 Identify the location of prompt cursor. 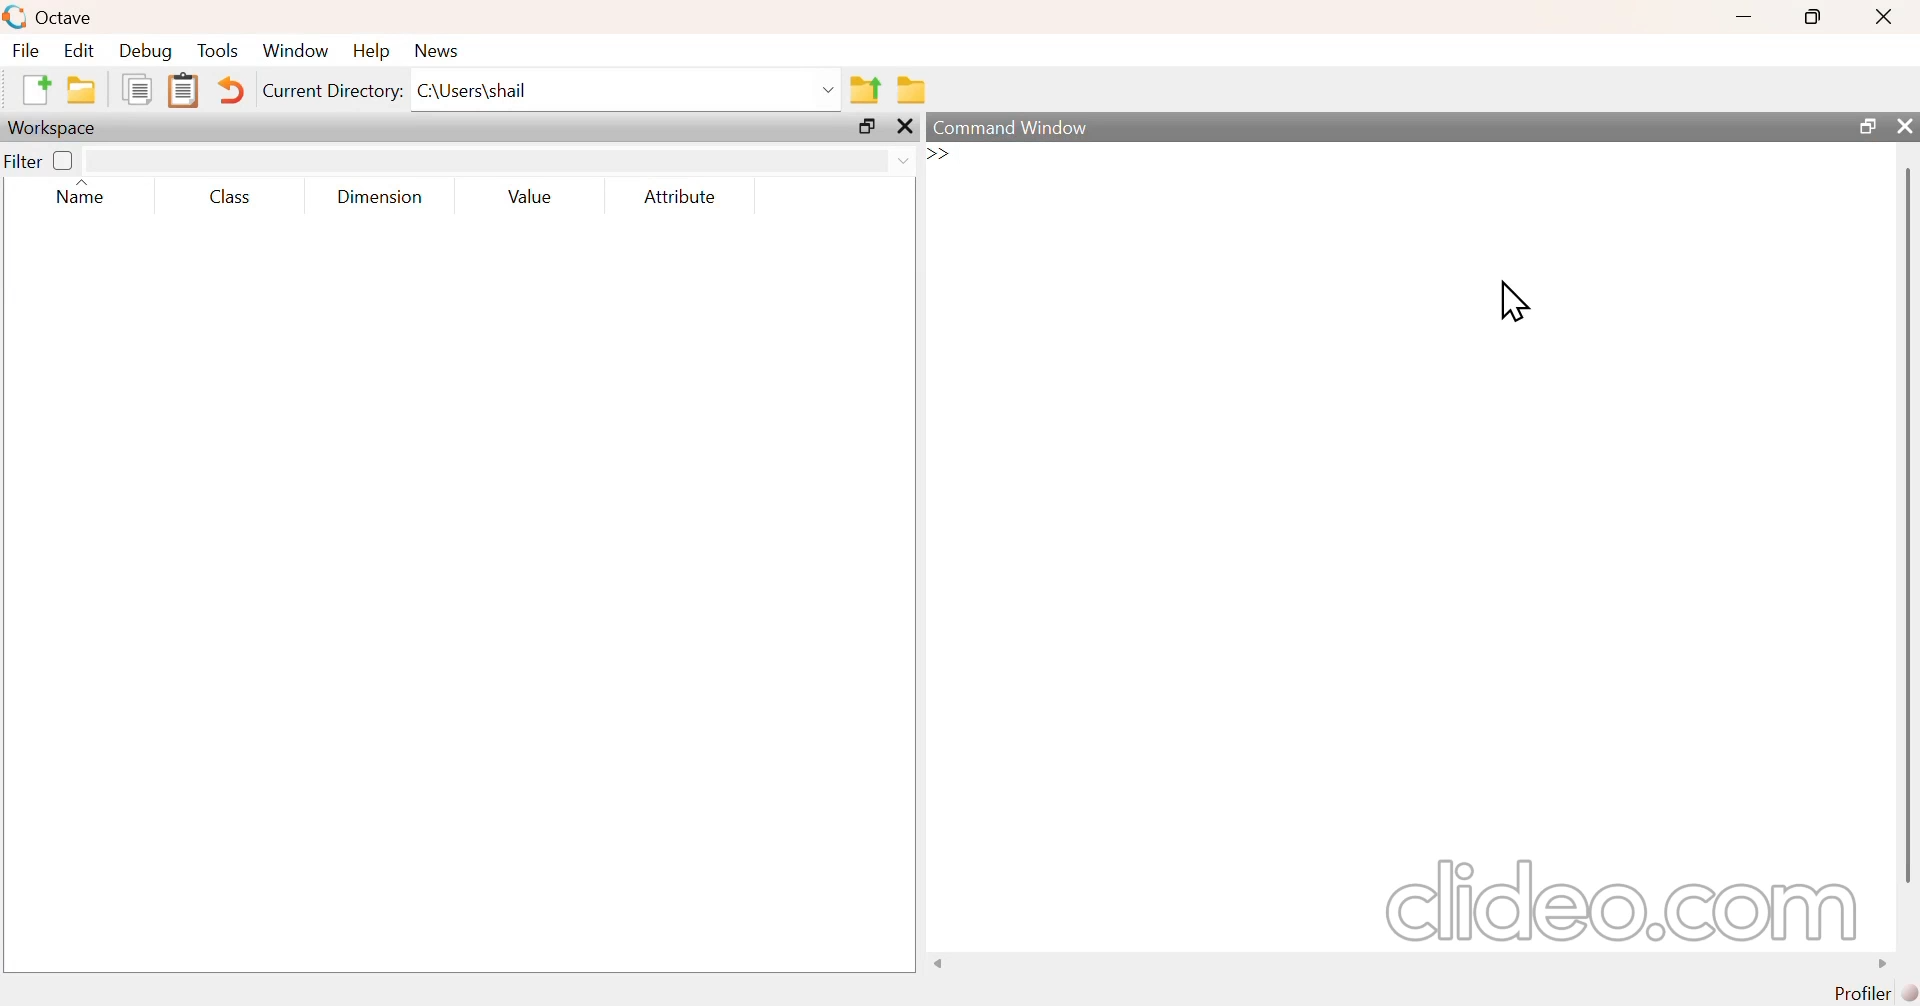
(933, 155).